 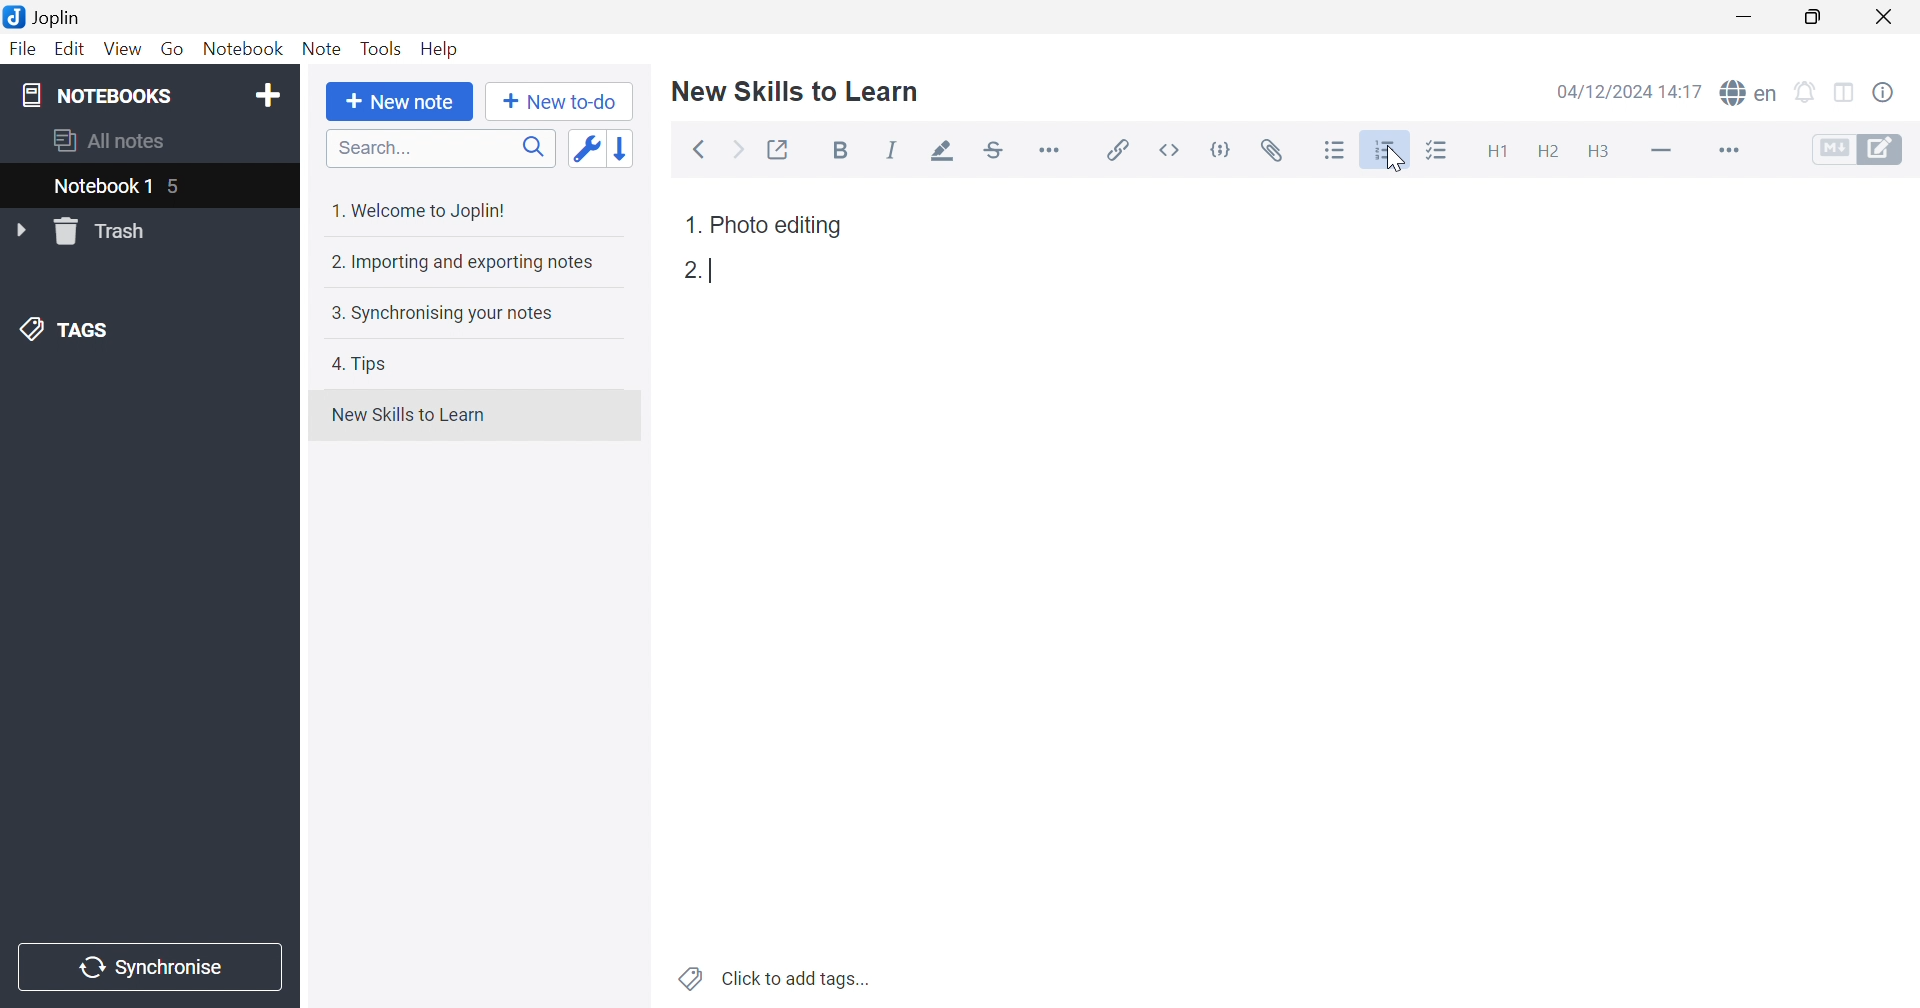 I want to click on 14:15, so click(x=1687, y=91).